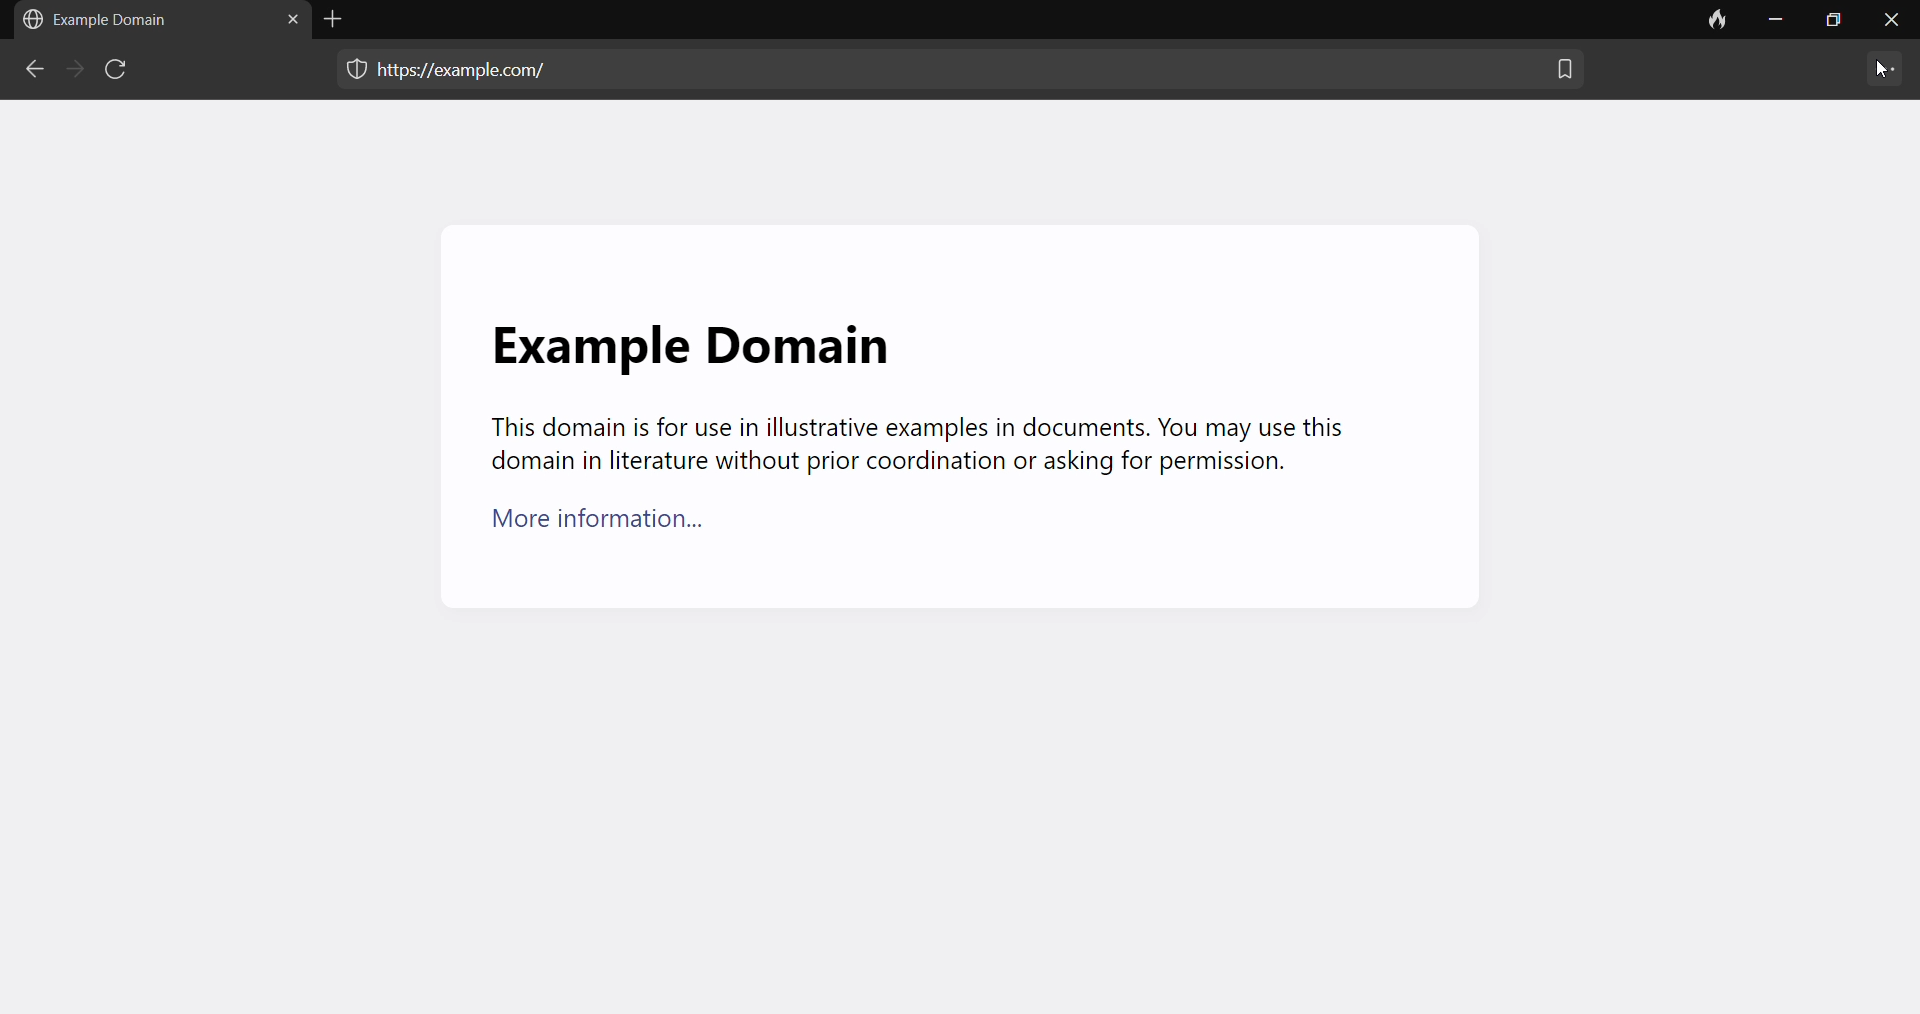  I want to click on backward, so click(32, 72).